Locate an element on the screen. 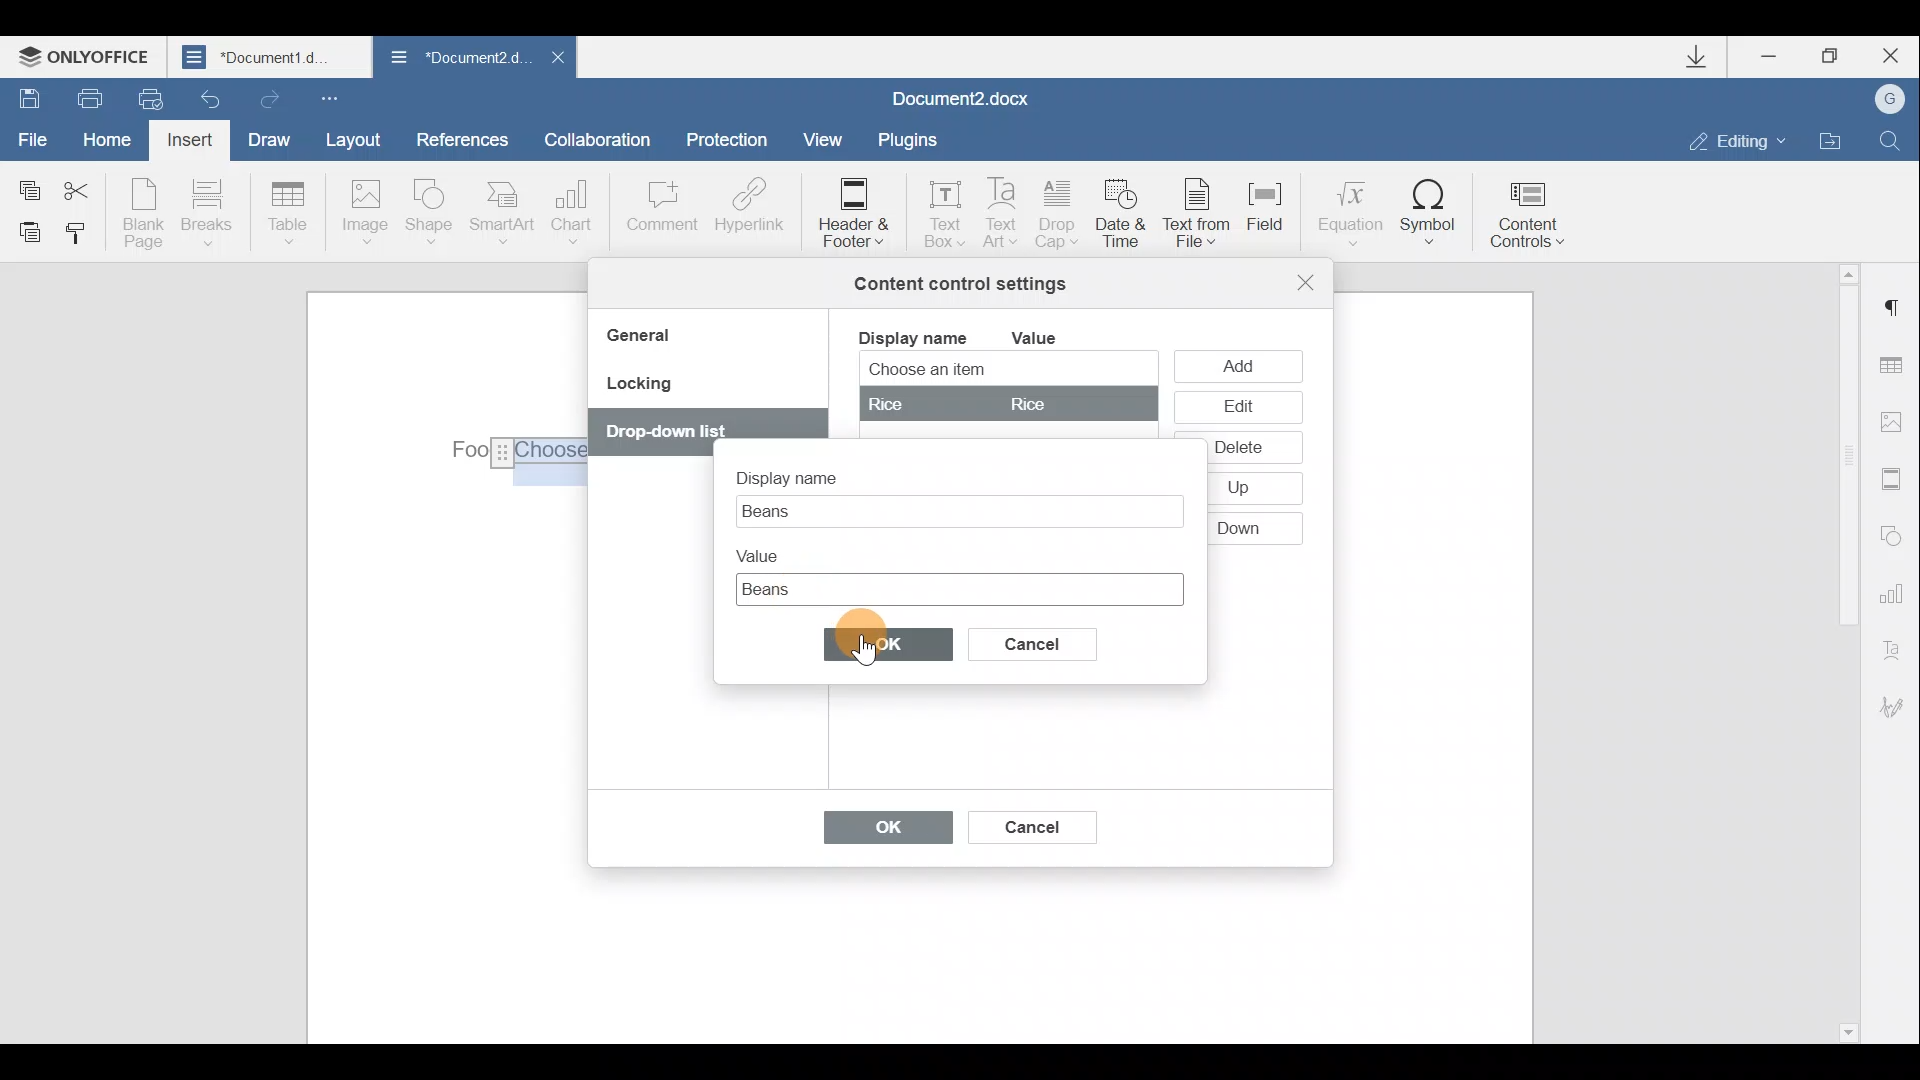 This screenshot has height=1080, width=1920. Quick print is located at coordinates (148, 100).